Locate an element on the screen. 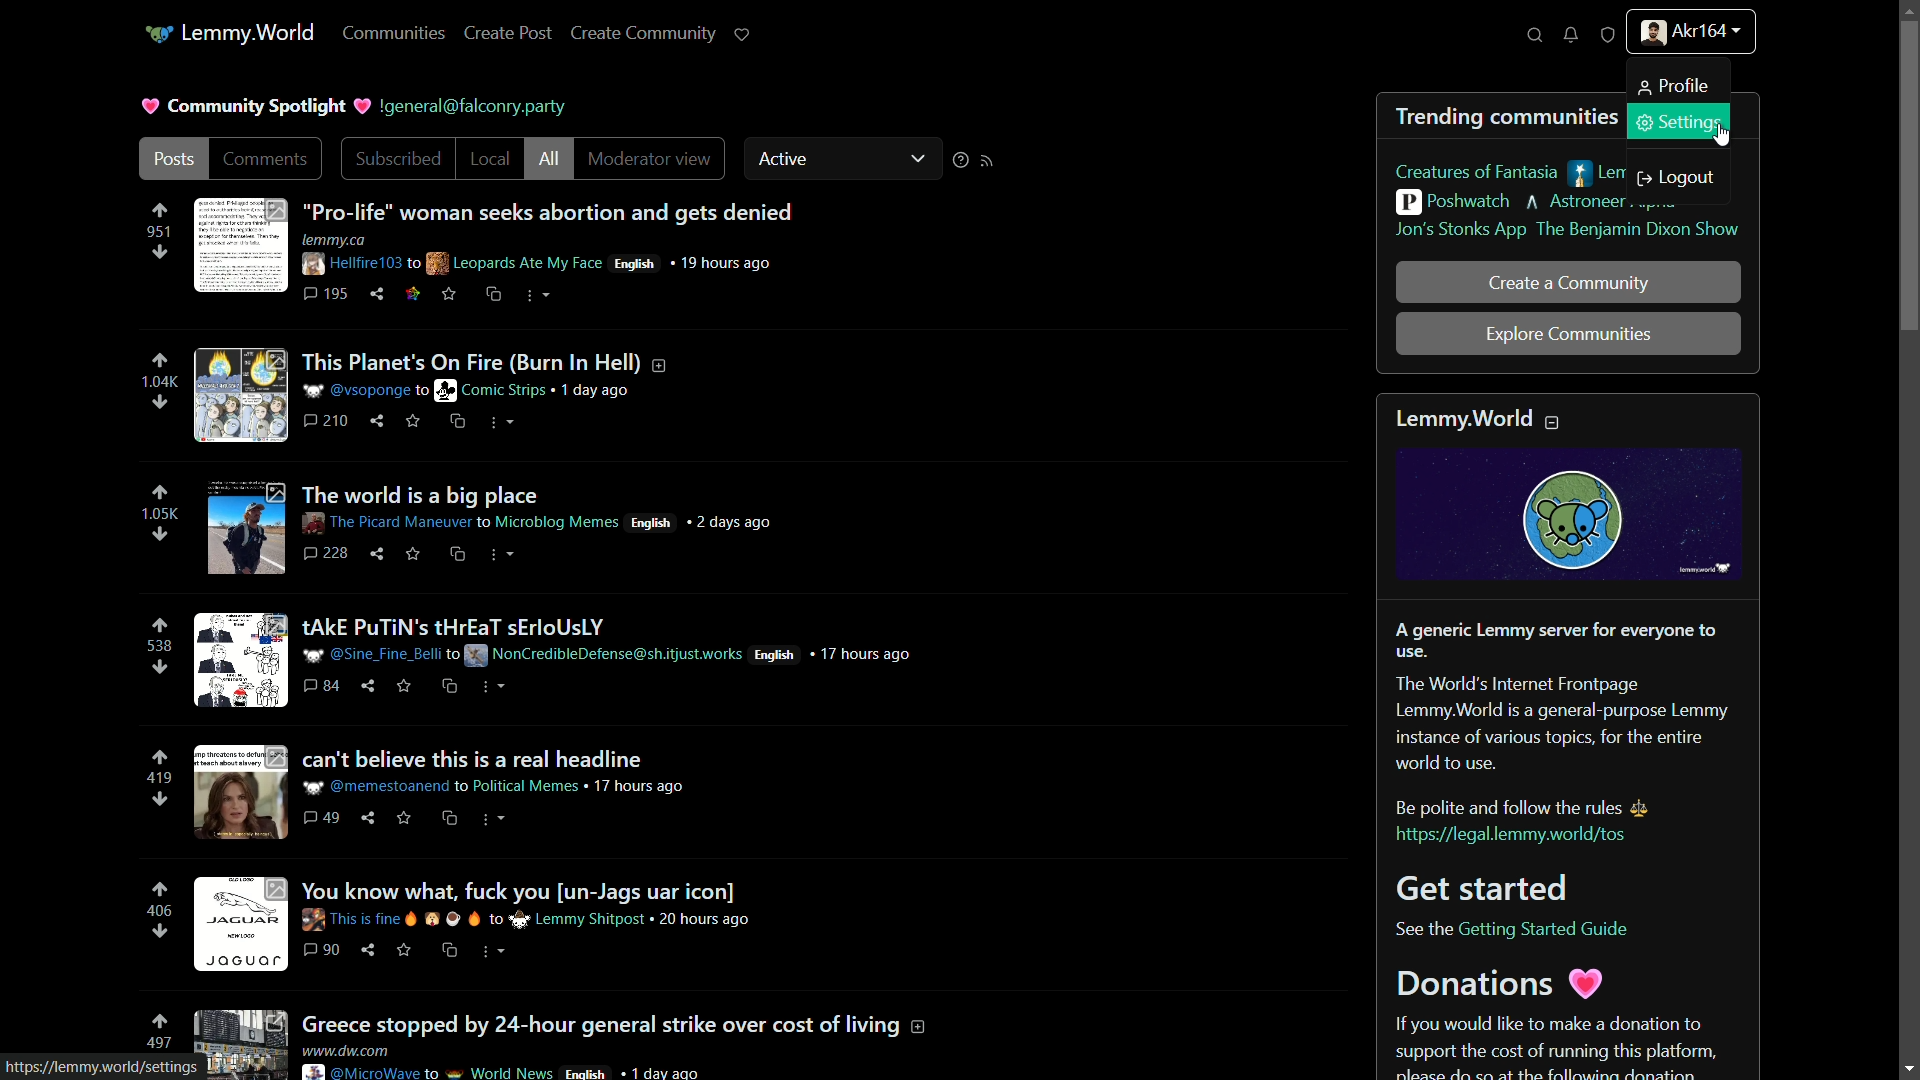 This screenshot has width=1920, height=1080. create a community is located at coordinates (1570, 283).